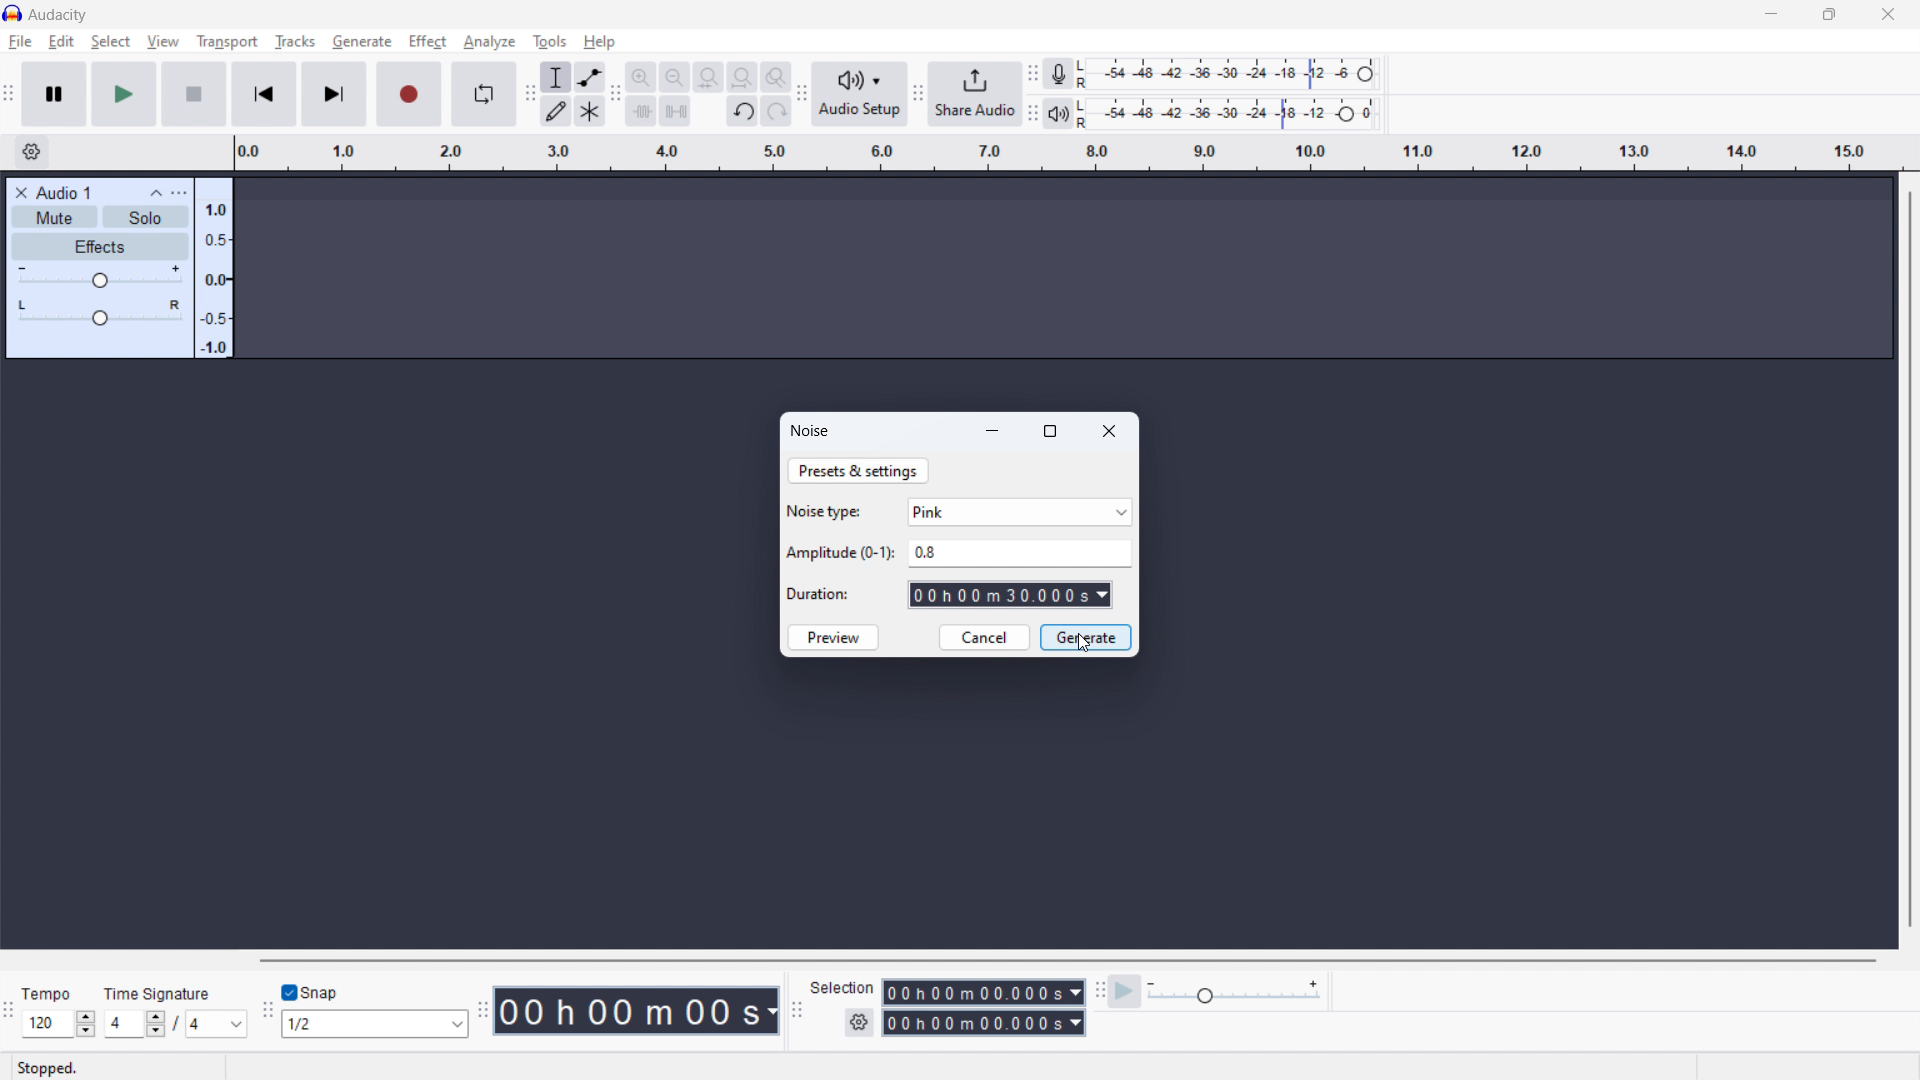  Describe the element at coordinates (1111, 431) in the screenshot. I see `close` at that location.